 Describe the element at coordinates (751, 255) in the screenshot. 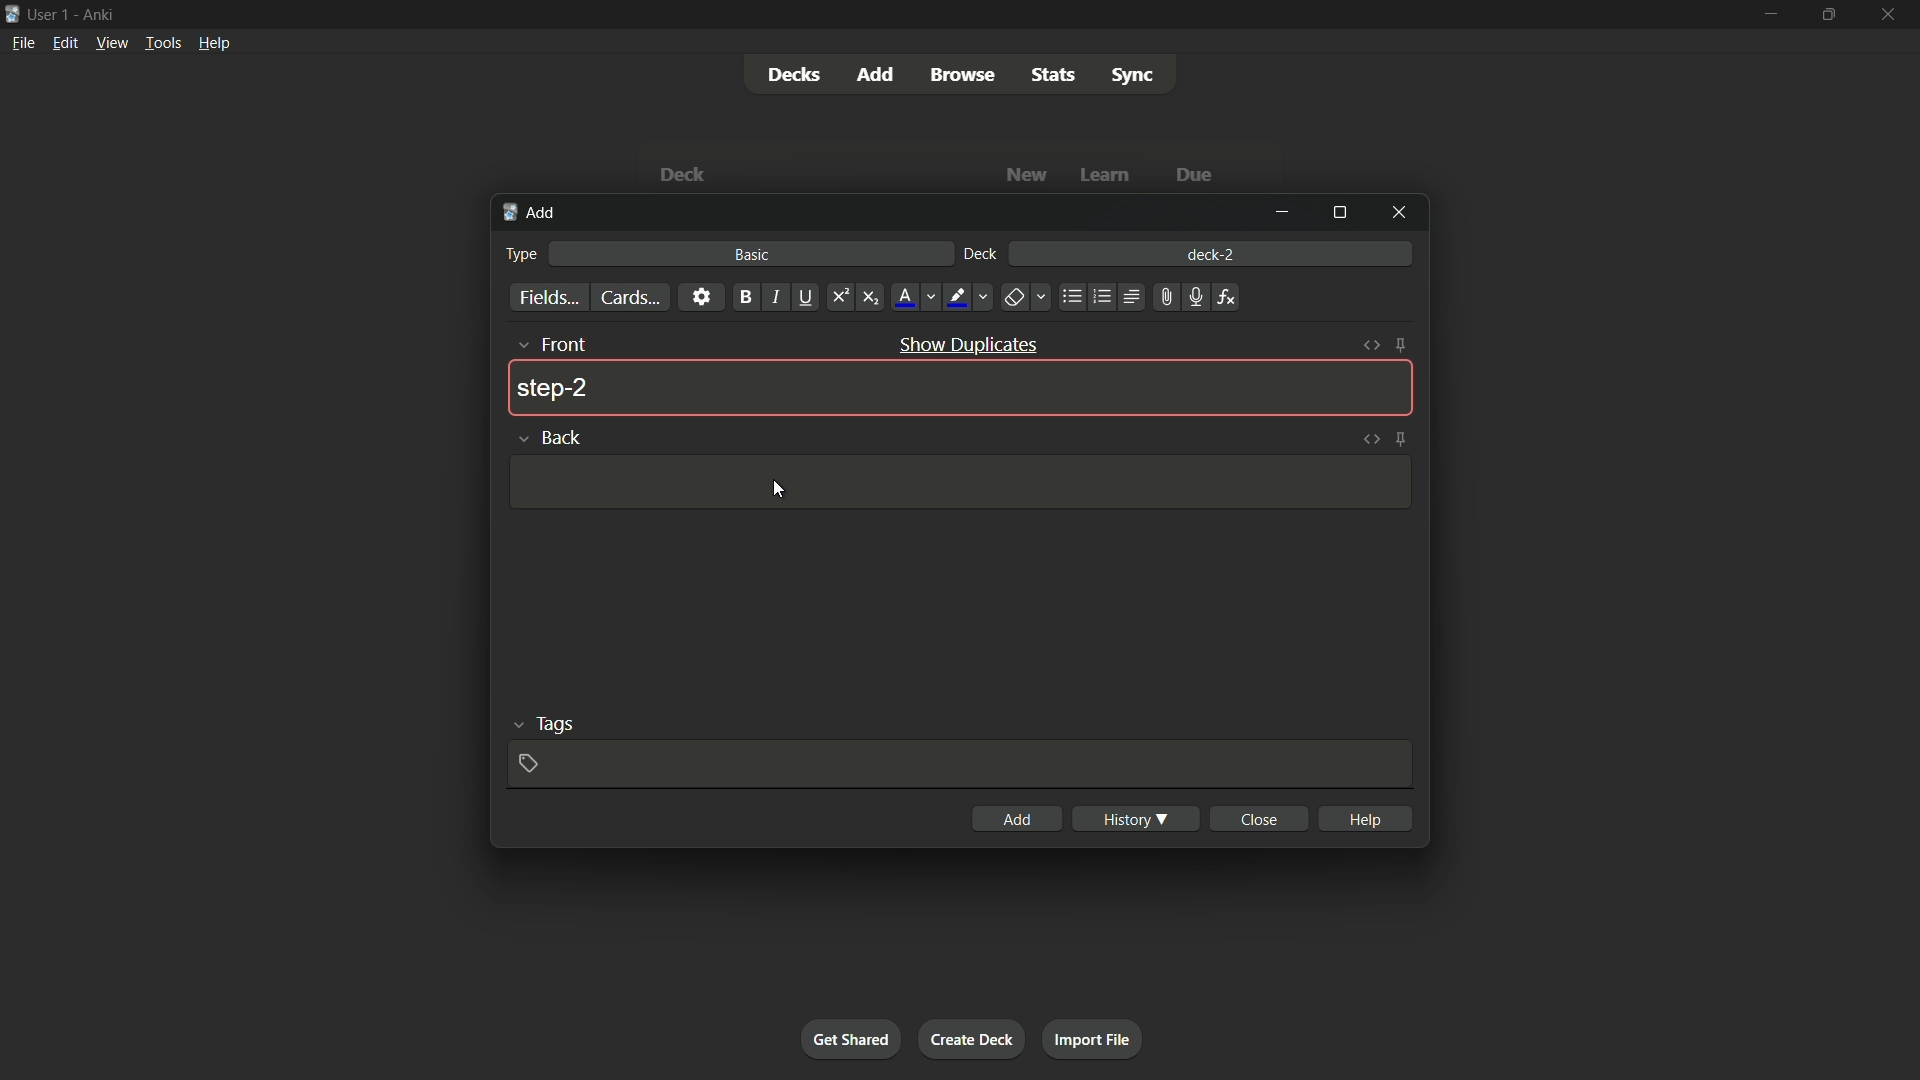

I see `basic` at that location.